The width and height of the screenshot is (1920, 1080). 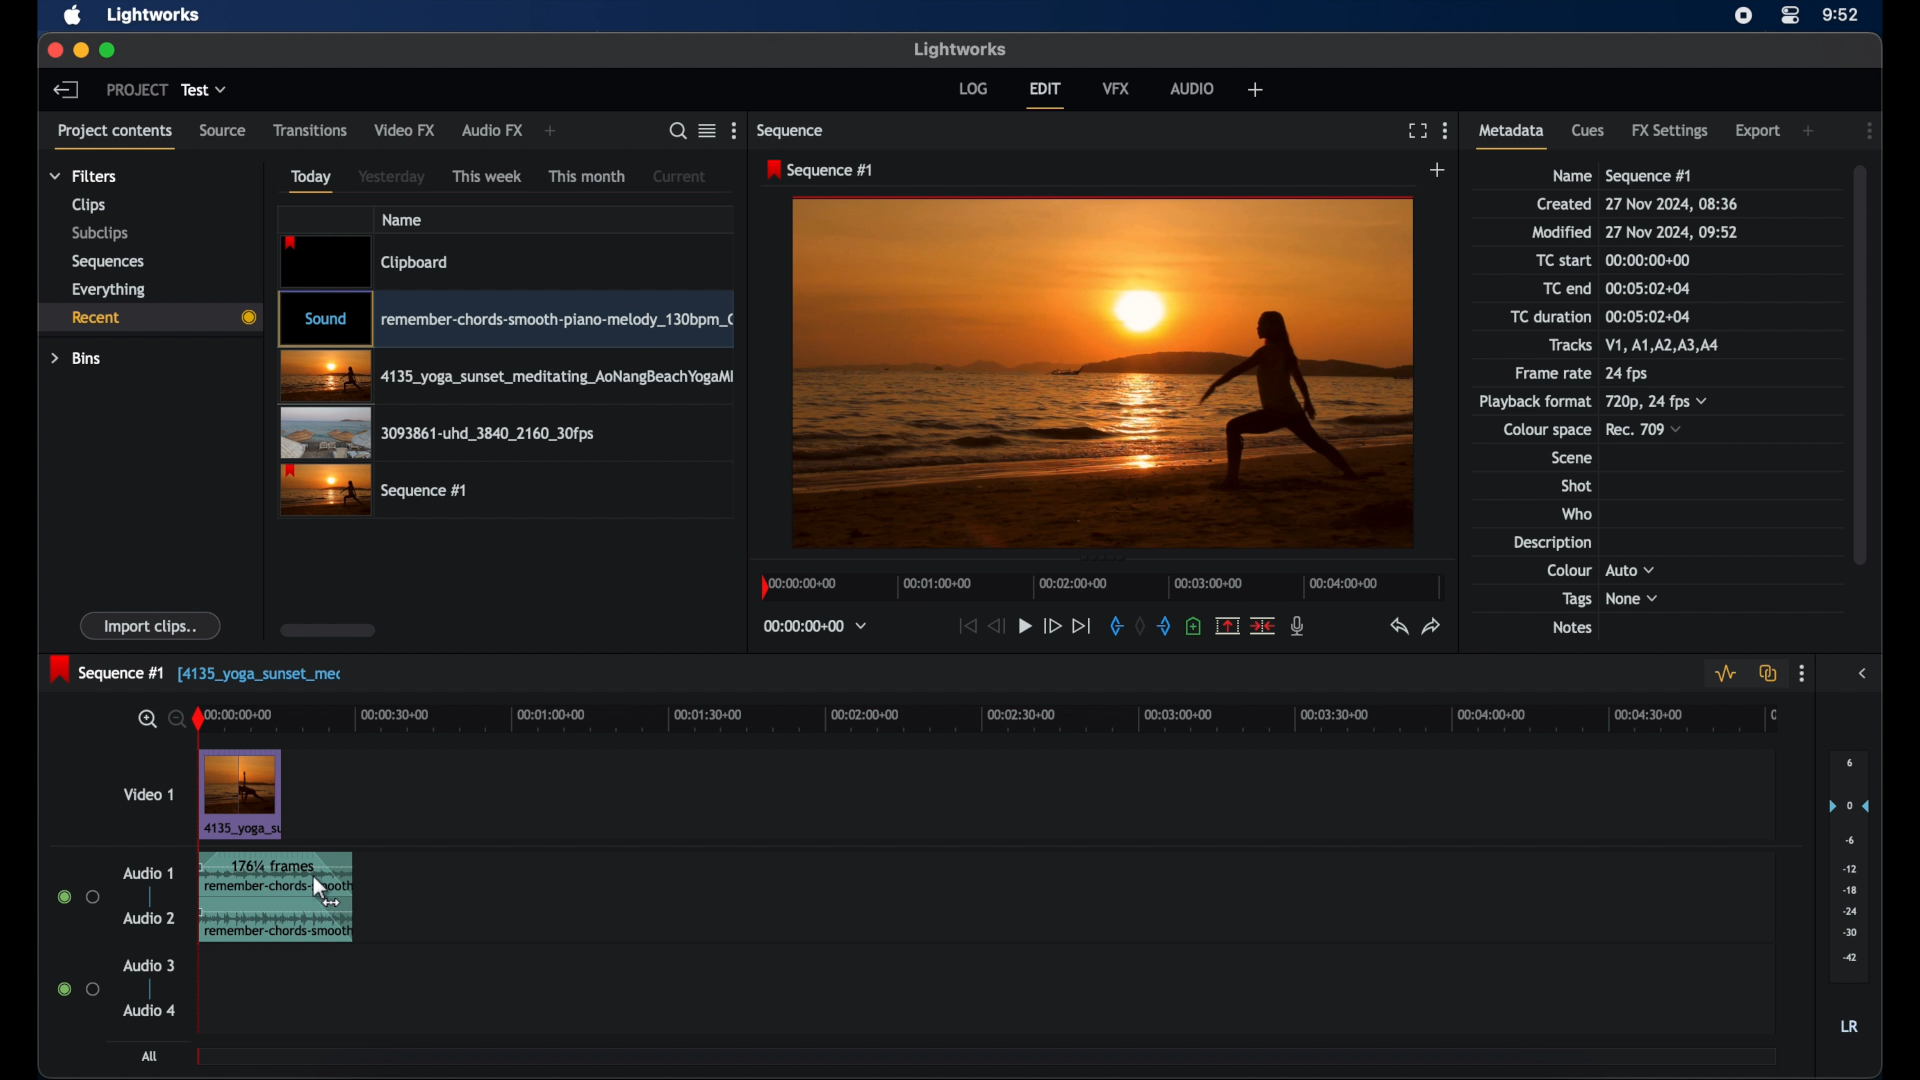 What do you see at coordinates (90, 205) in the screenshot?
I see `clips` at bounding box center [90, 205].